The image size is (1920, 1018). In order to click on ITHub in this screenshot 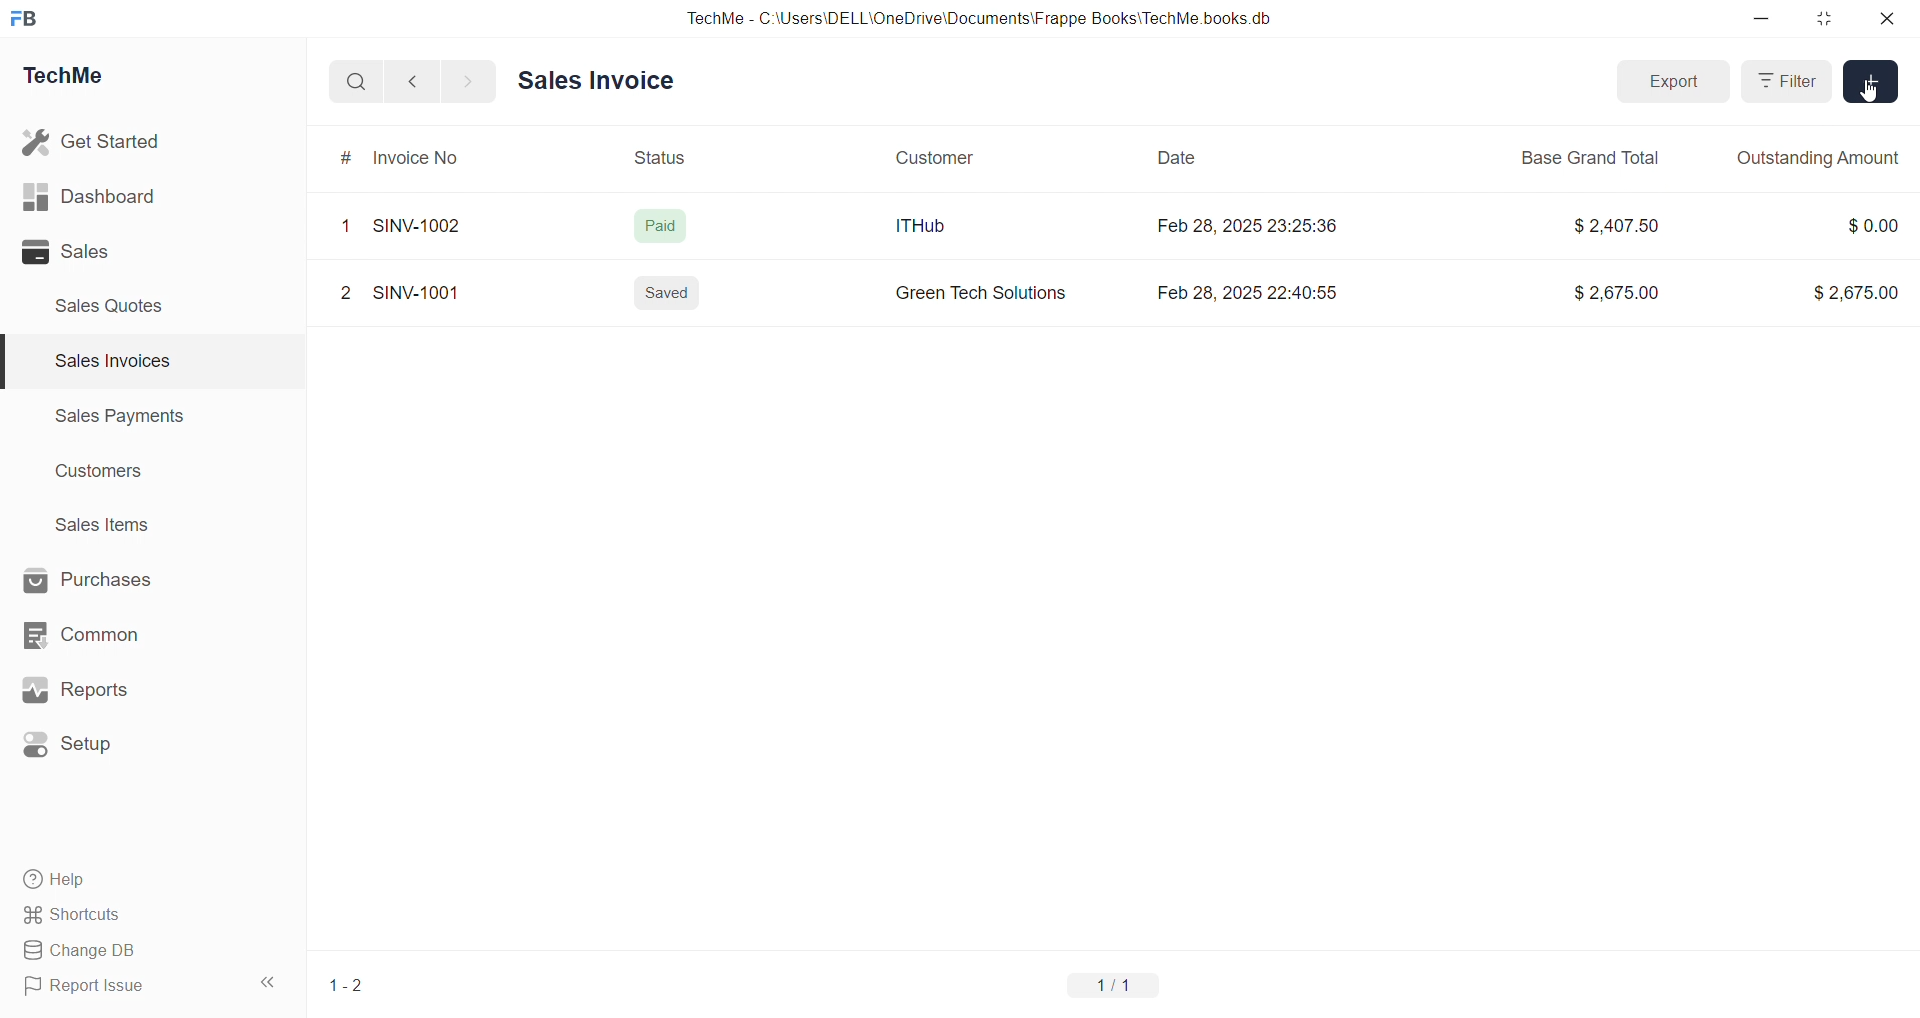, I will do `click(934, 225)`.